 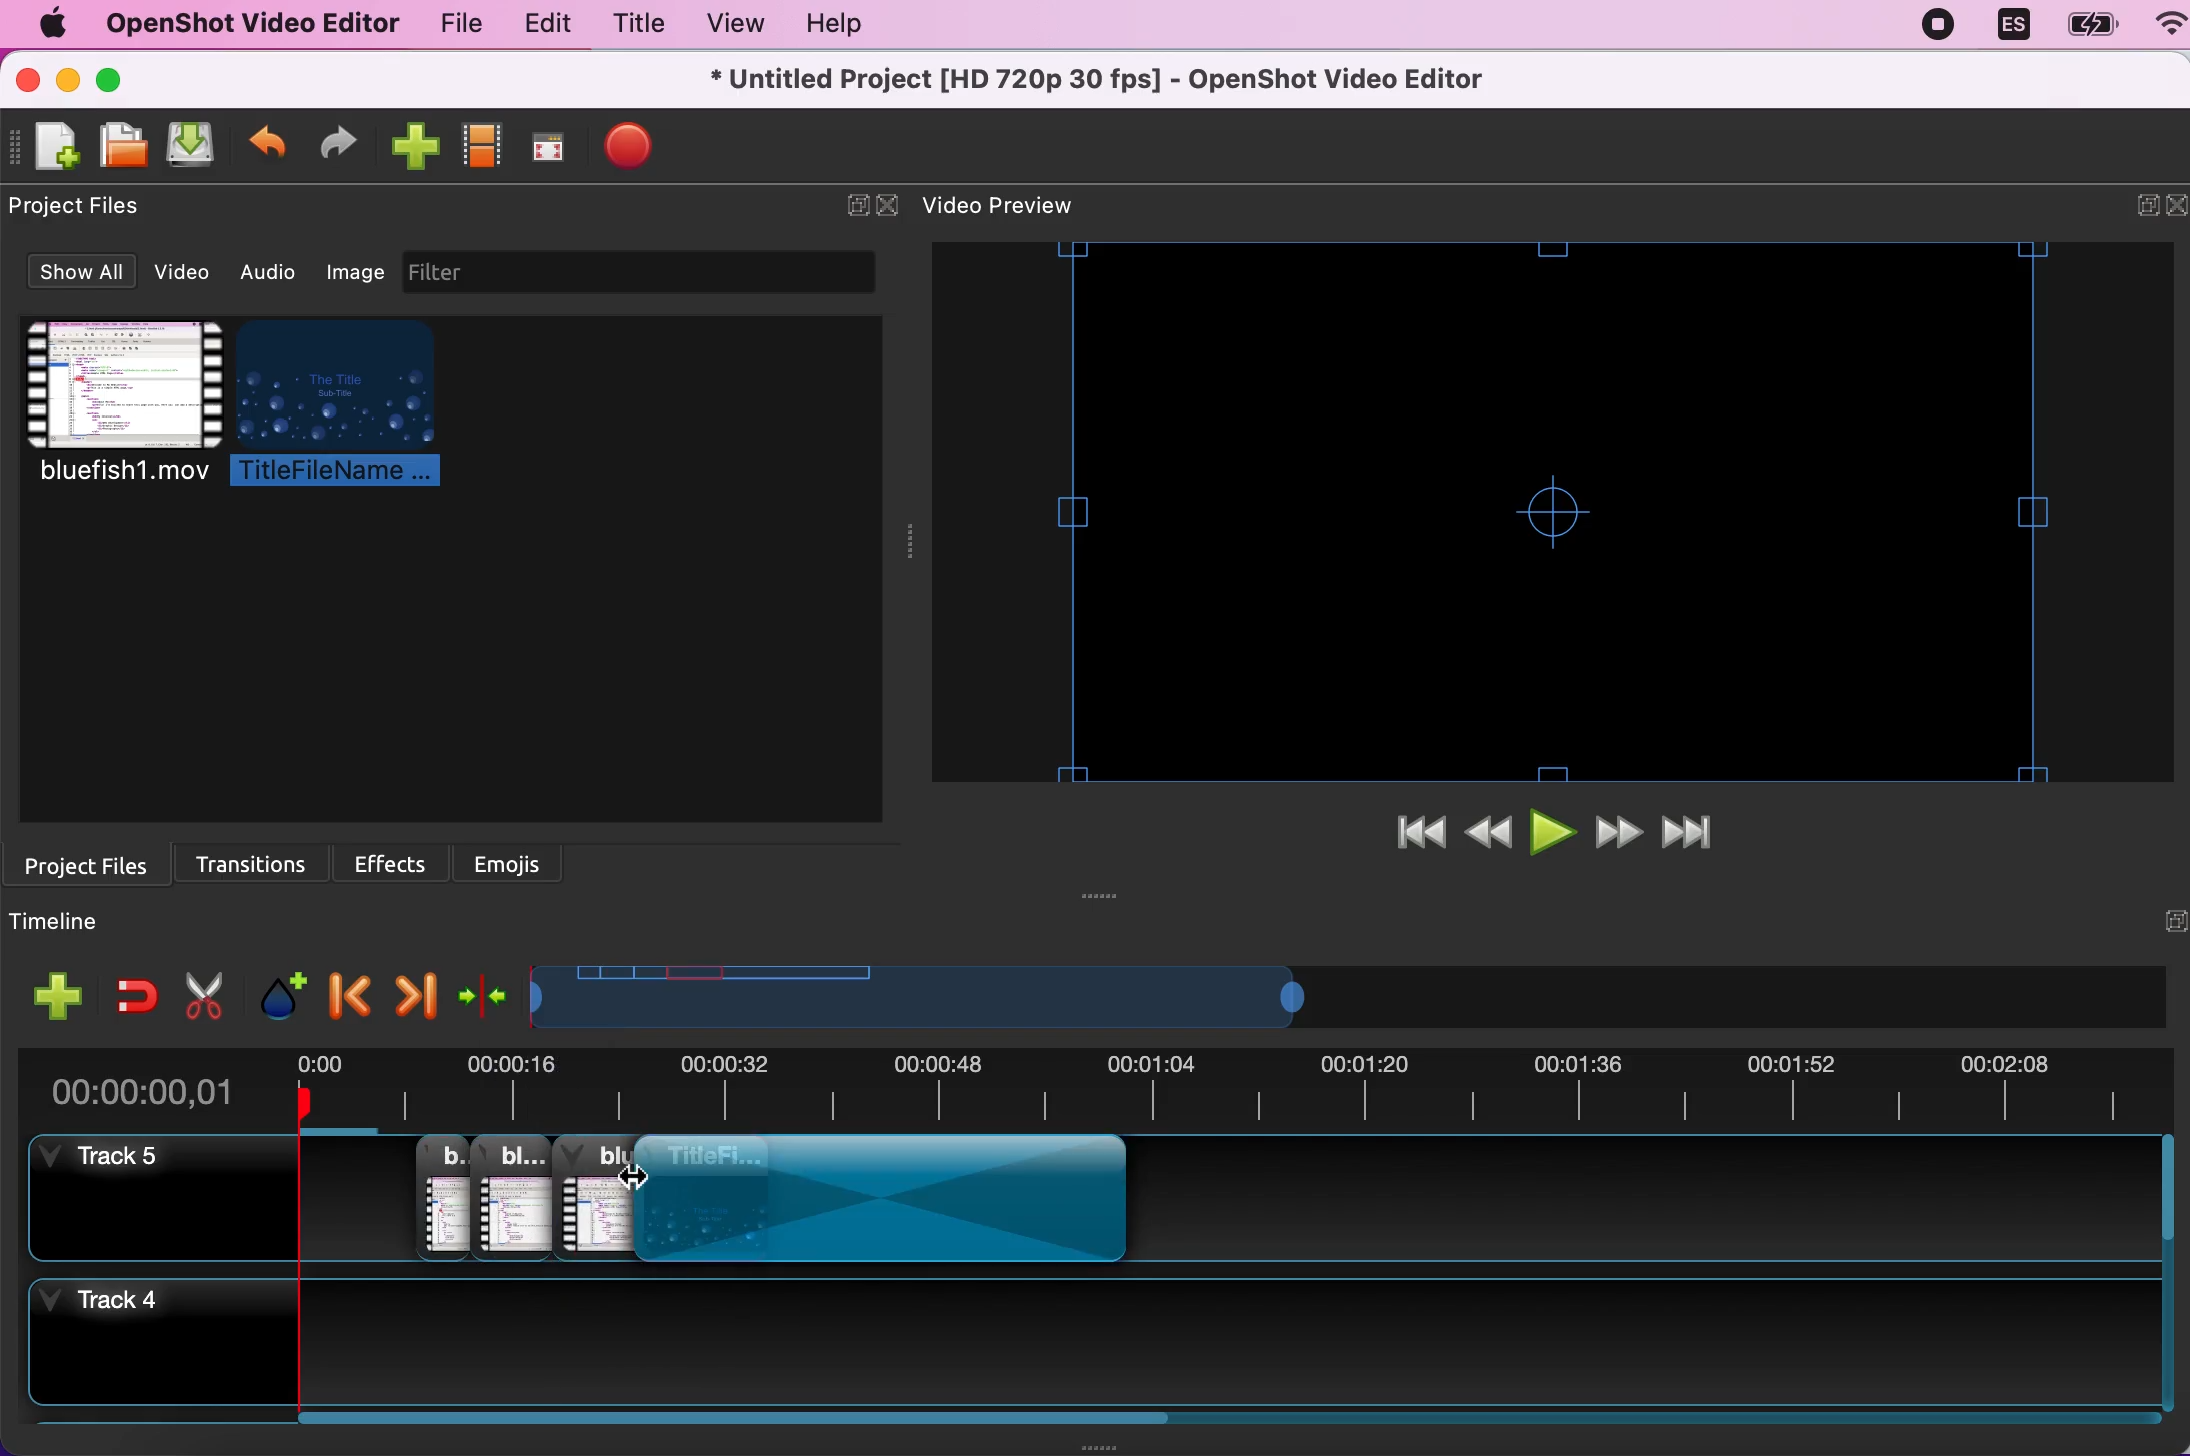 I want to click on minimize, so click(x=67, y=82).